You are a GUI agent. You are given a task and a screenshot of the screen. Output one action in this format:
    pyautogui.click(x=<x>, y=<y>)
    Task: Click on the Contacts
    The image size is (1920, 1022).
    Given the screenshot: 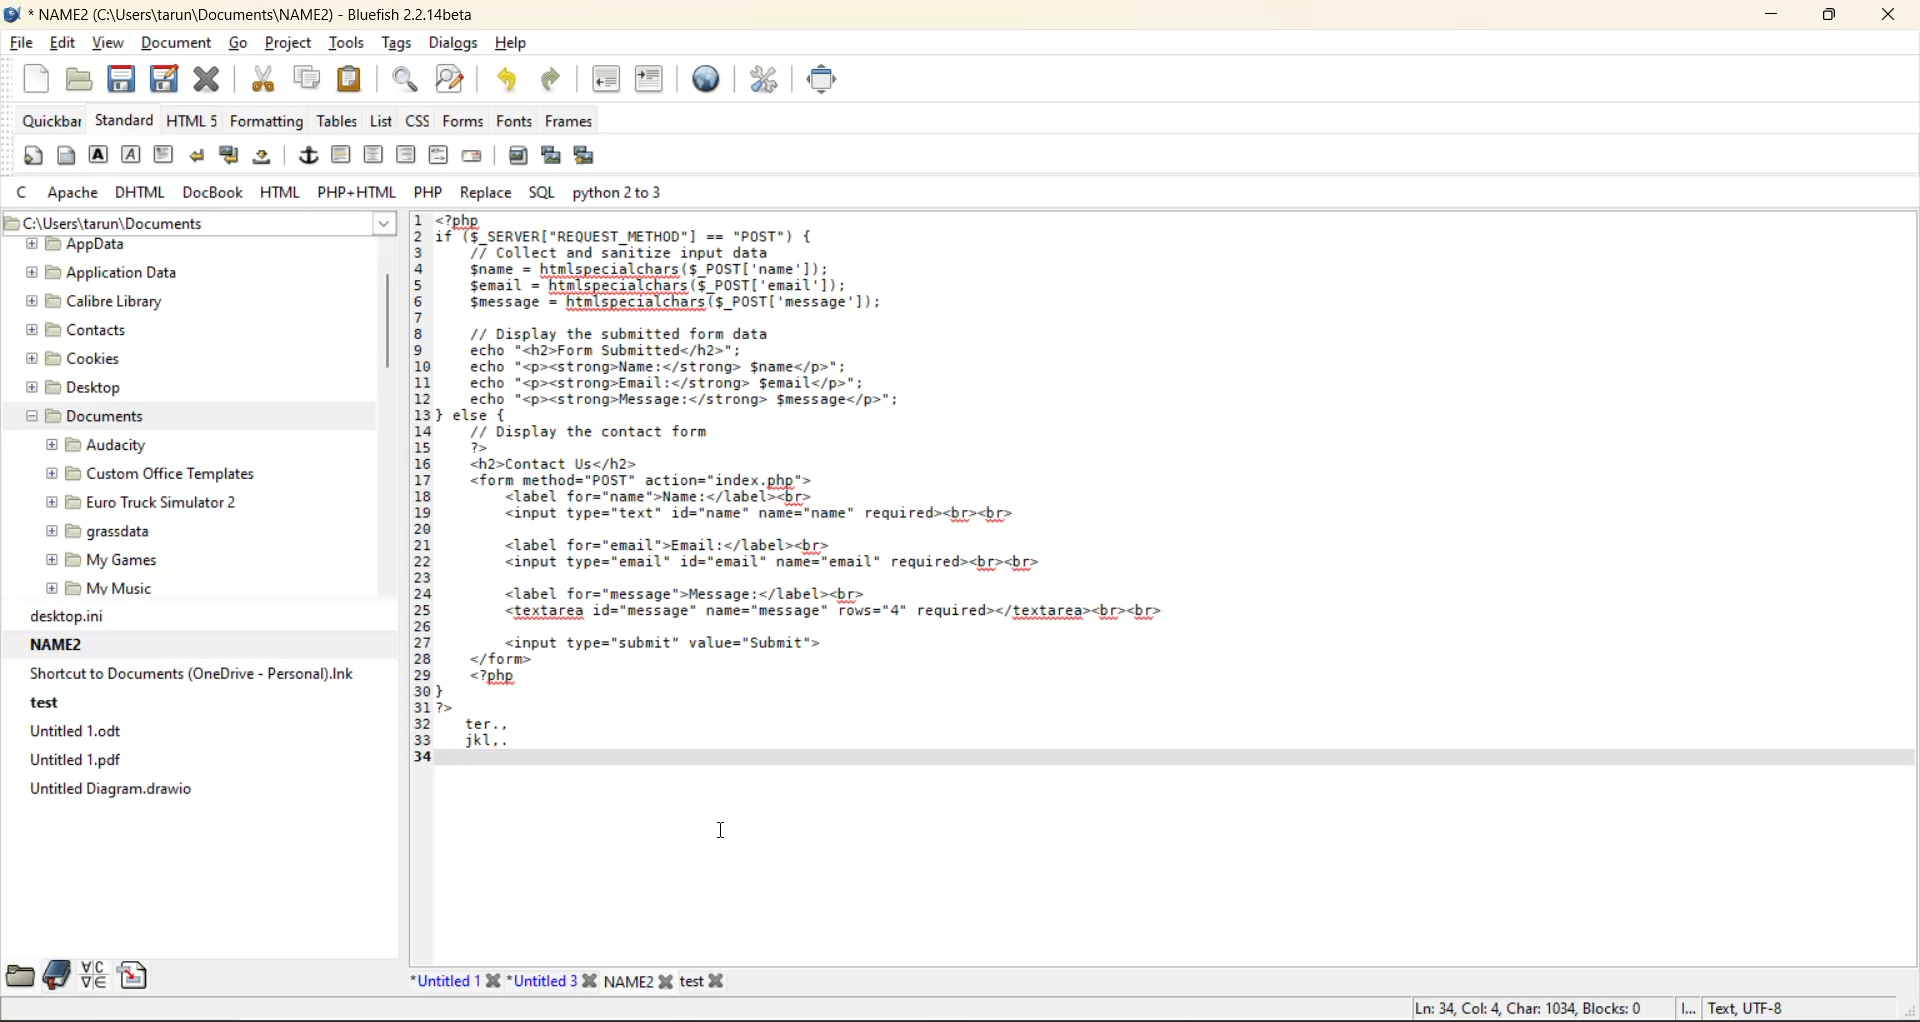 What is the action you would take?
    pyautogui.click(x=74, y=331)
    